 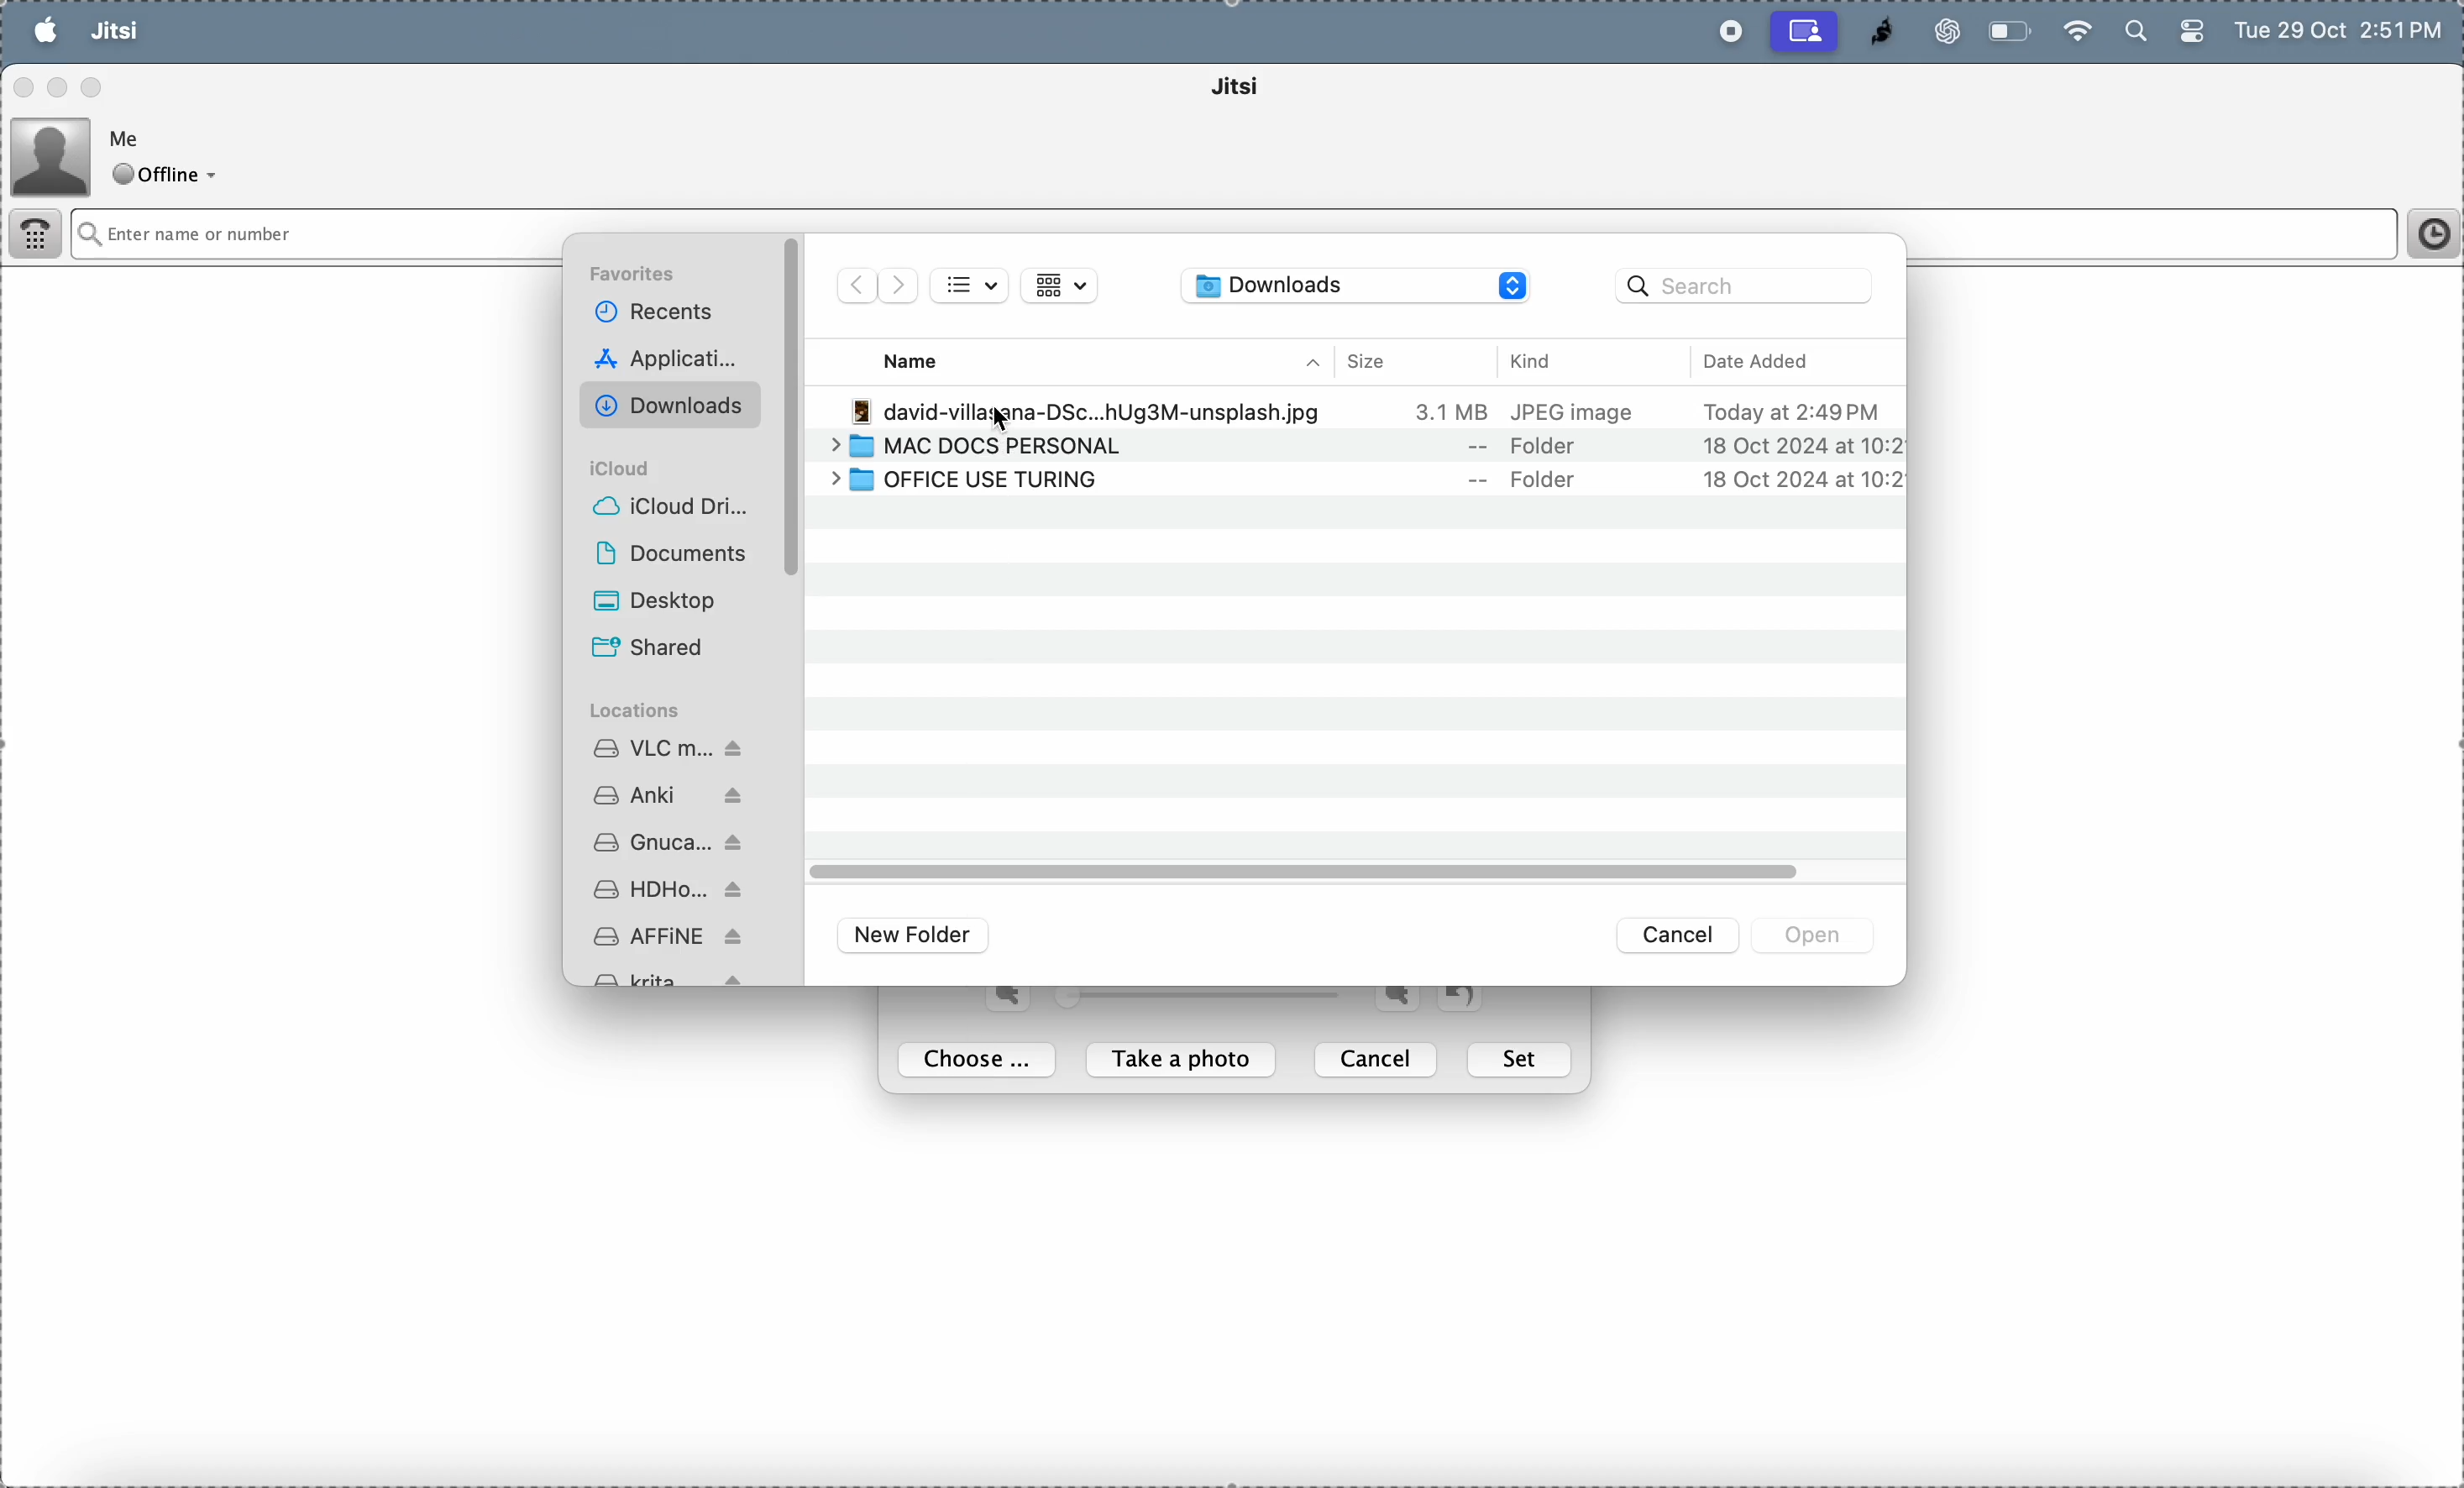 What do you see at coordinates (1816, 935) in the screenshot?
I see `open` at bounding box center [1816, 935].